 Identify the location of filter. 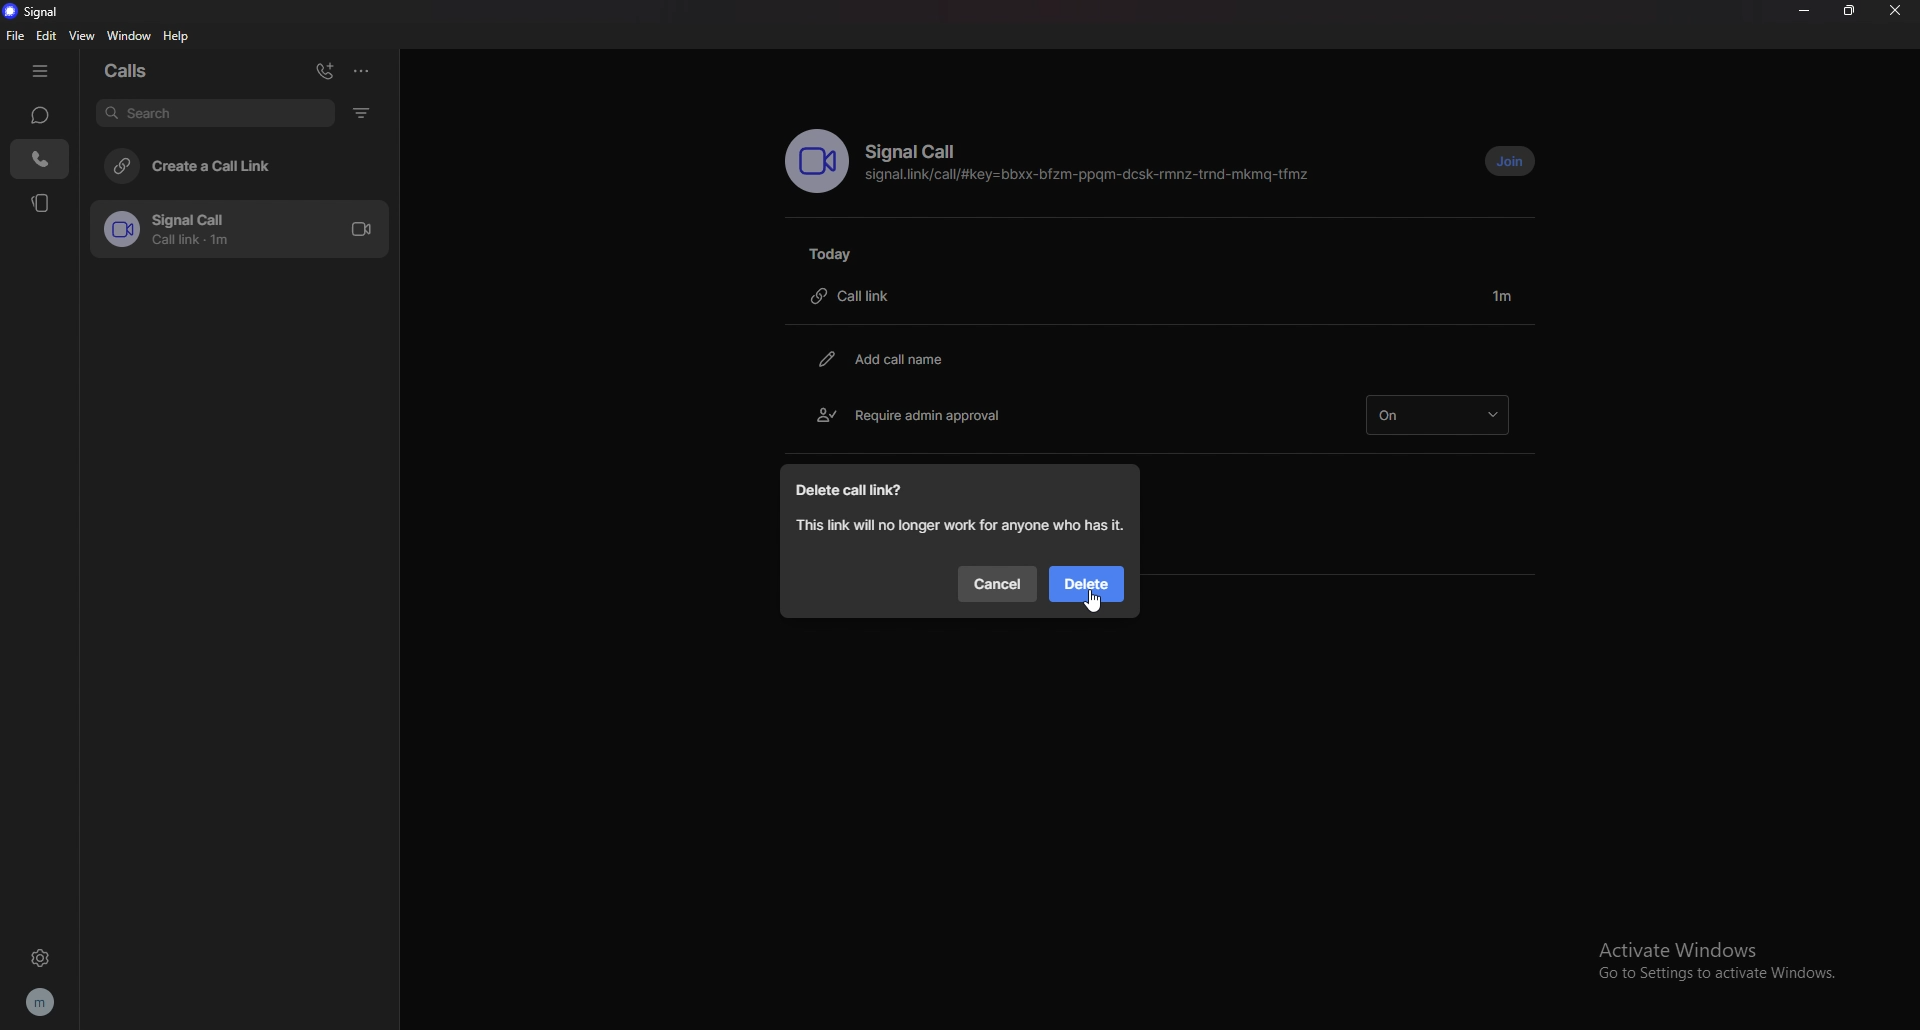
(366, 112).